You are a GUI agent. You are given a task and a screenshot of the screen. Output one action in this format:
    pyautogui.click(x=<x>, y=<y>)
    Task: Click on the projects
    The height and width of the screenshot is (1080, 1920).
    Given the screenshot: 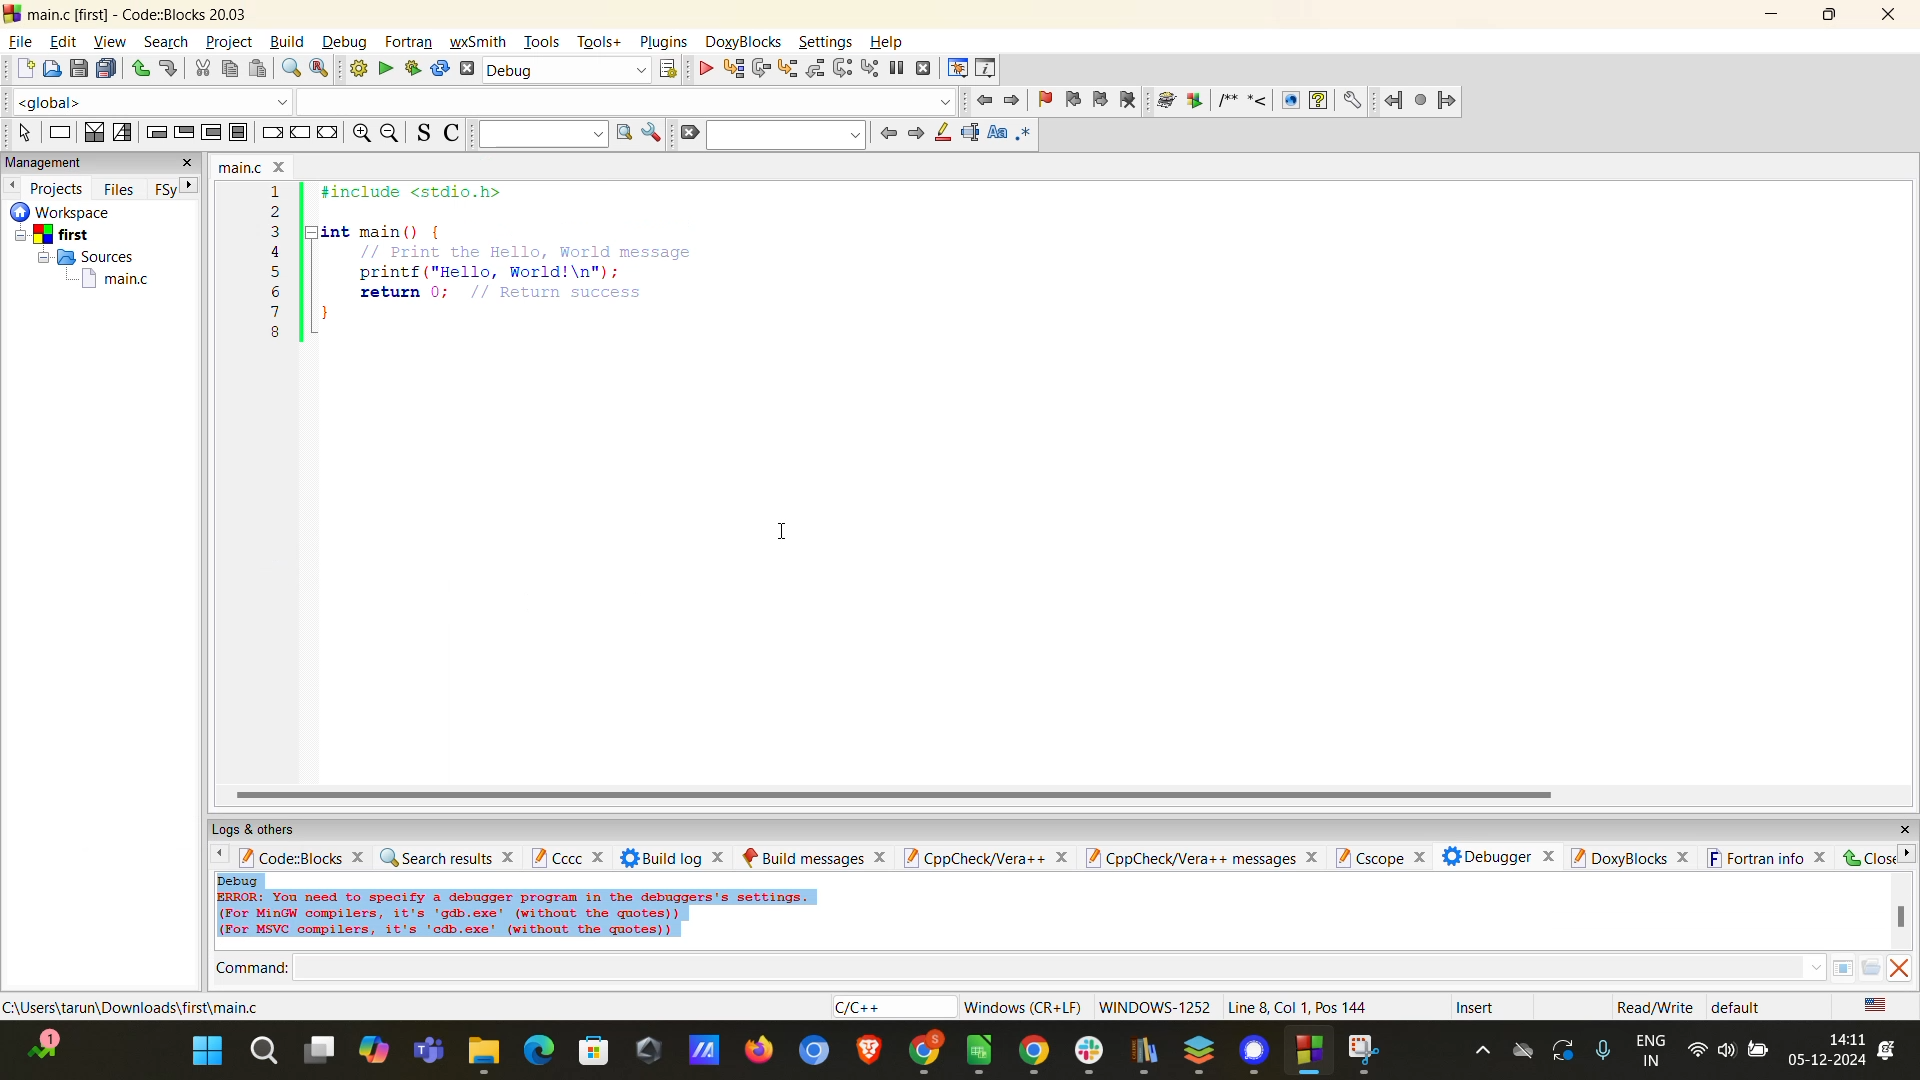 What is the action you would take?
    pyautogui.click(x=60, y=193)
    